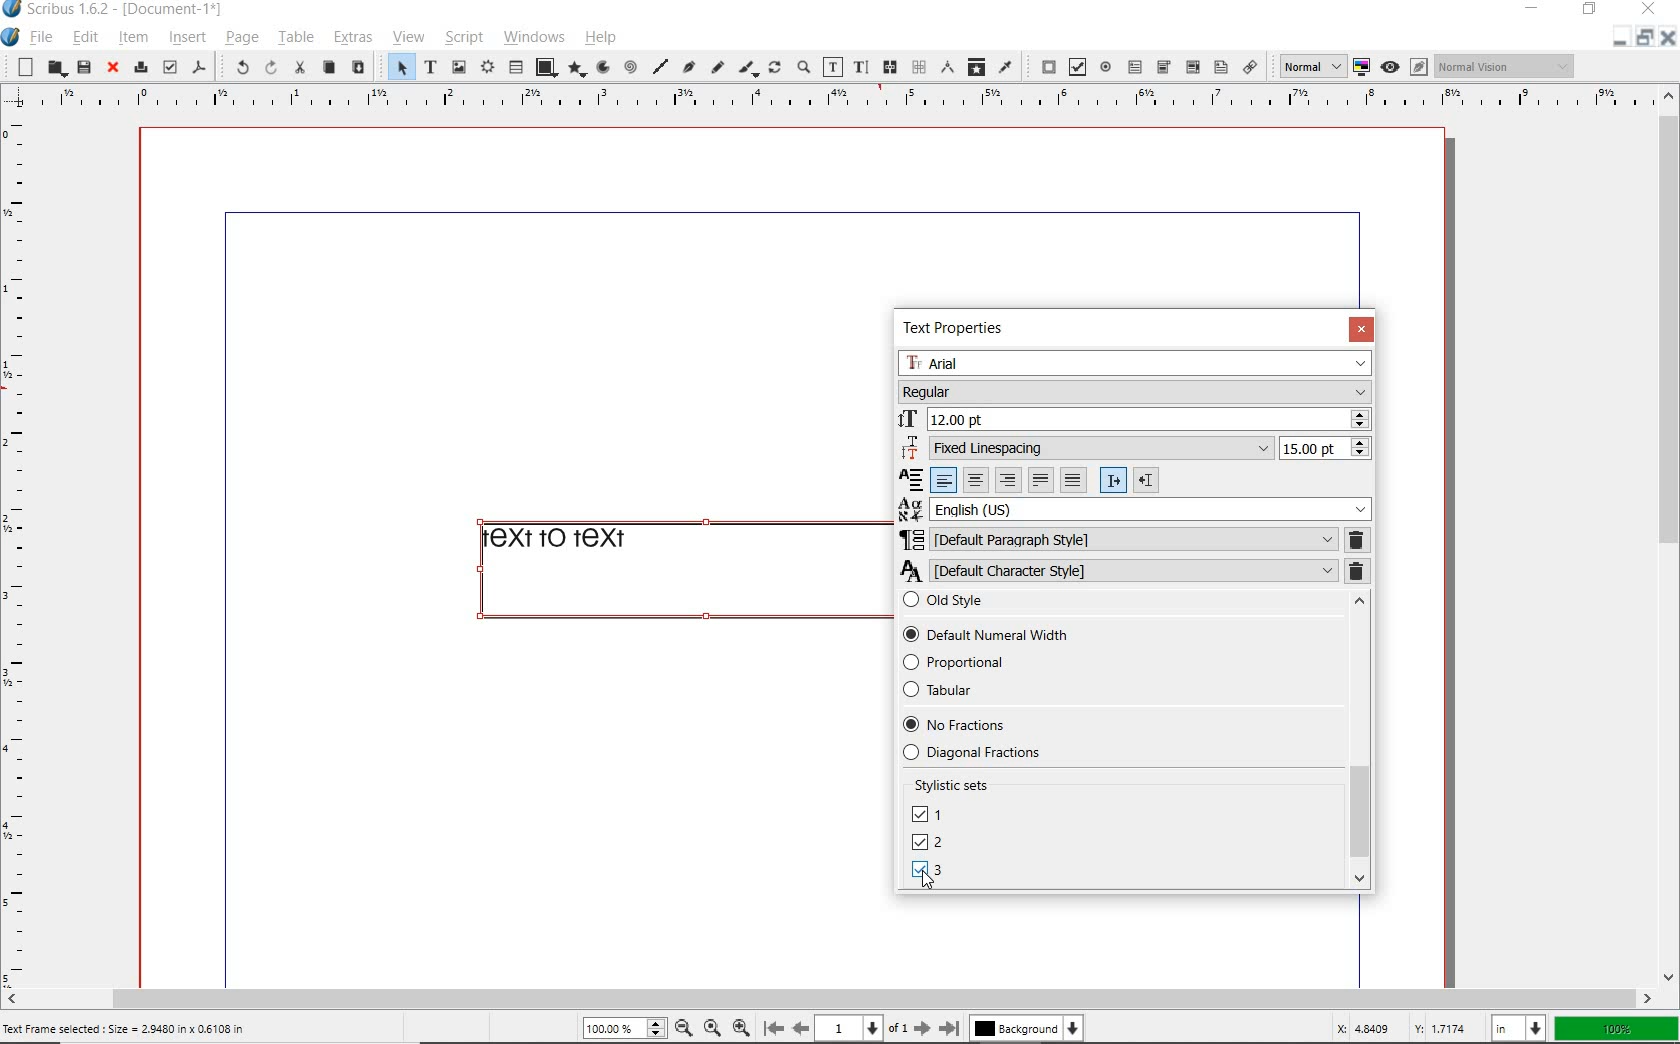 The image size is (1680, 1044). What do you see at coordinates (269, 67) in the screenshot?
I see `redo` at bounding box center [269, 67].